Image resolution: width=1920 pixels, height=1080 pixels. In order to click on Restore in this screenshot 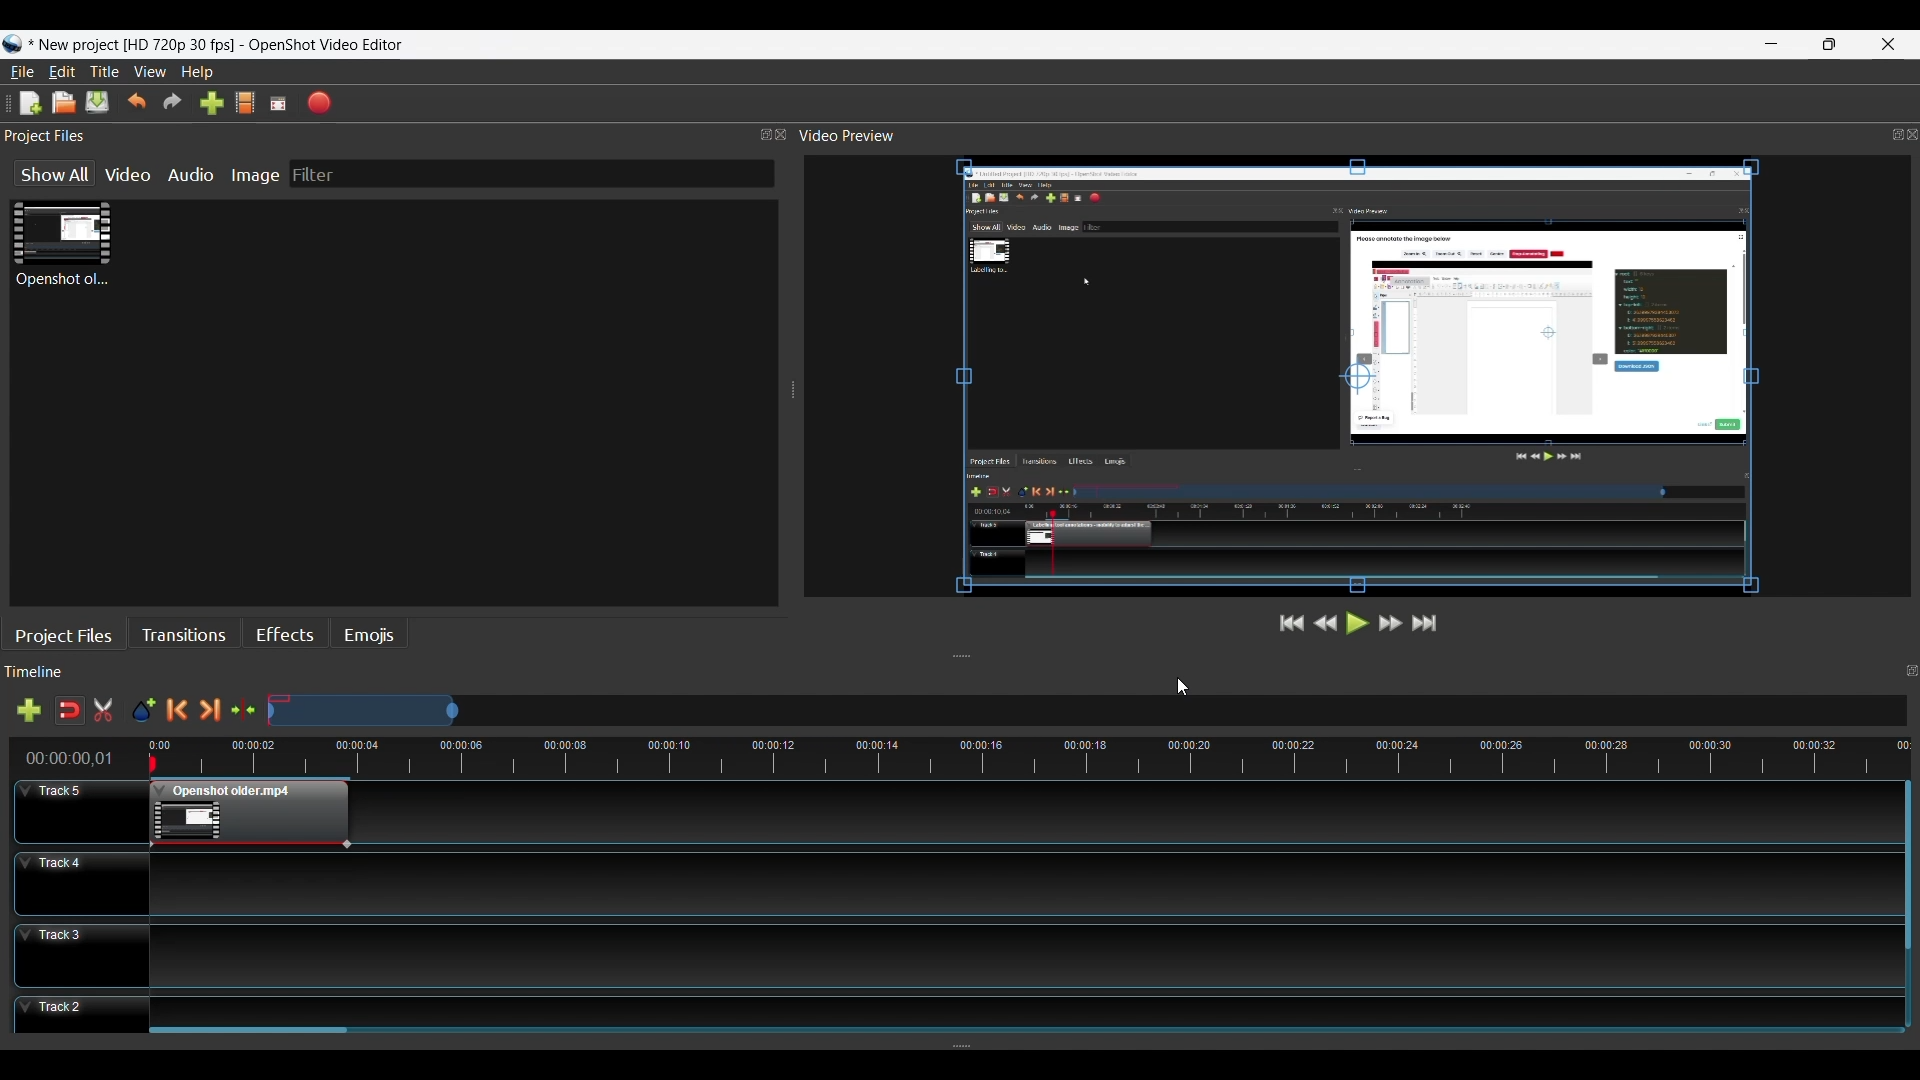, I will do `click(1831, 44)`.